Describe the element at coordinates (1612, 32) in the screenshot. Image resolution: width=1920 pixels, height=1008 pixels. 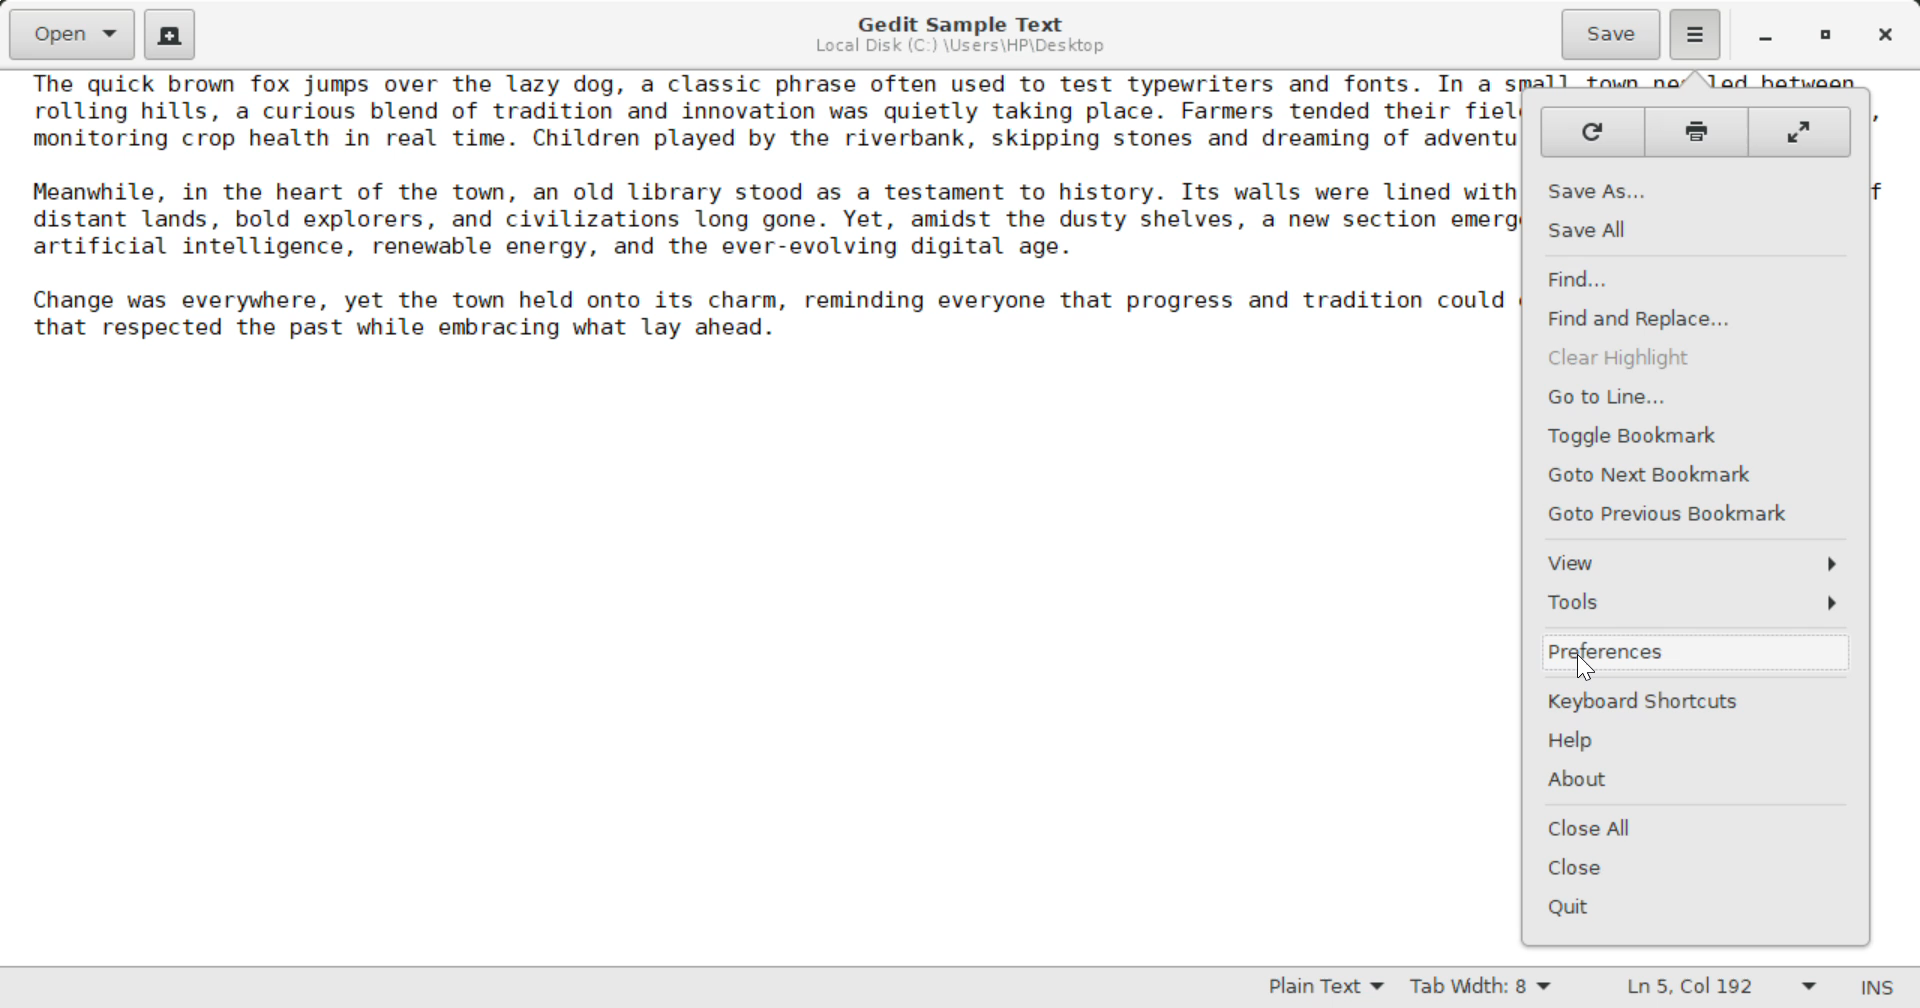
I see `Save` at that location.